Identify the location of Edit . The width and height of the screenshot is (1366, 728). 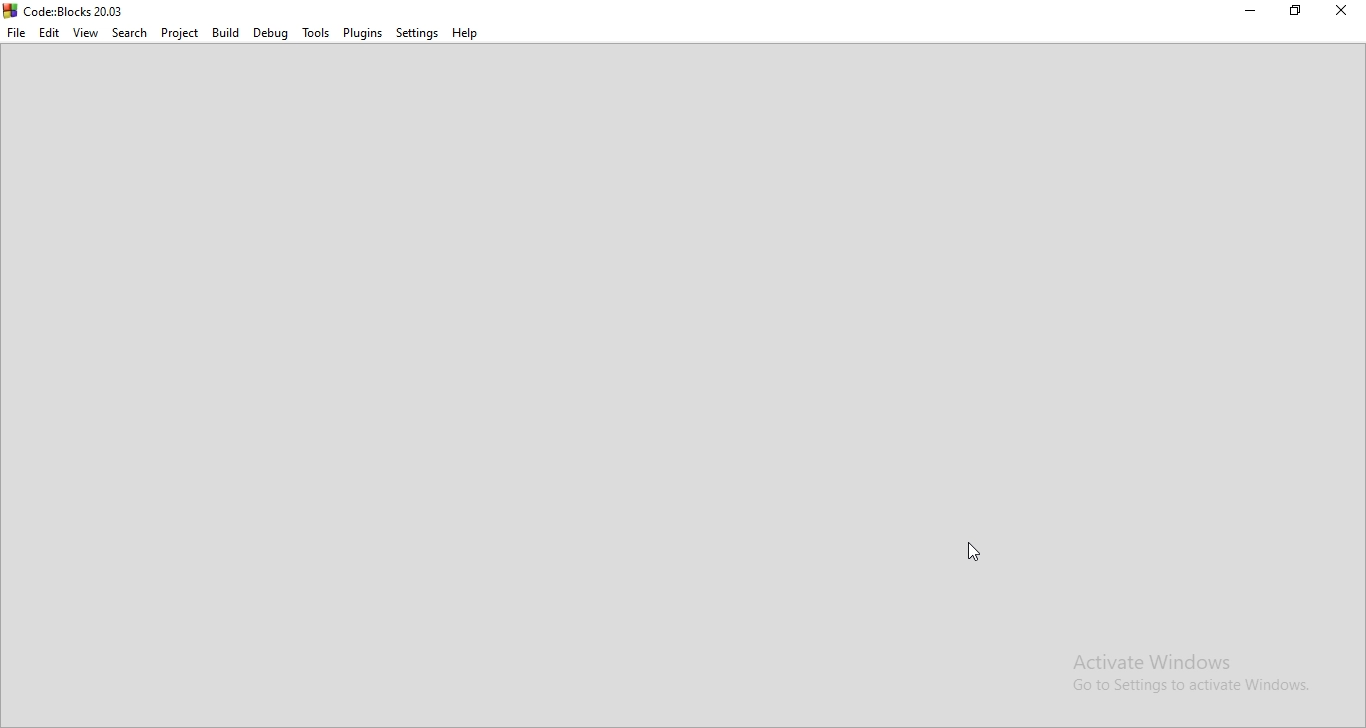
(50, 33).